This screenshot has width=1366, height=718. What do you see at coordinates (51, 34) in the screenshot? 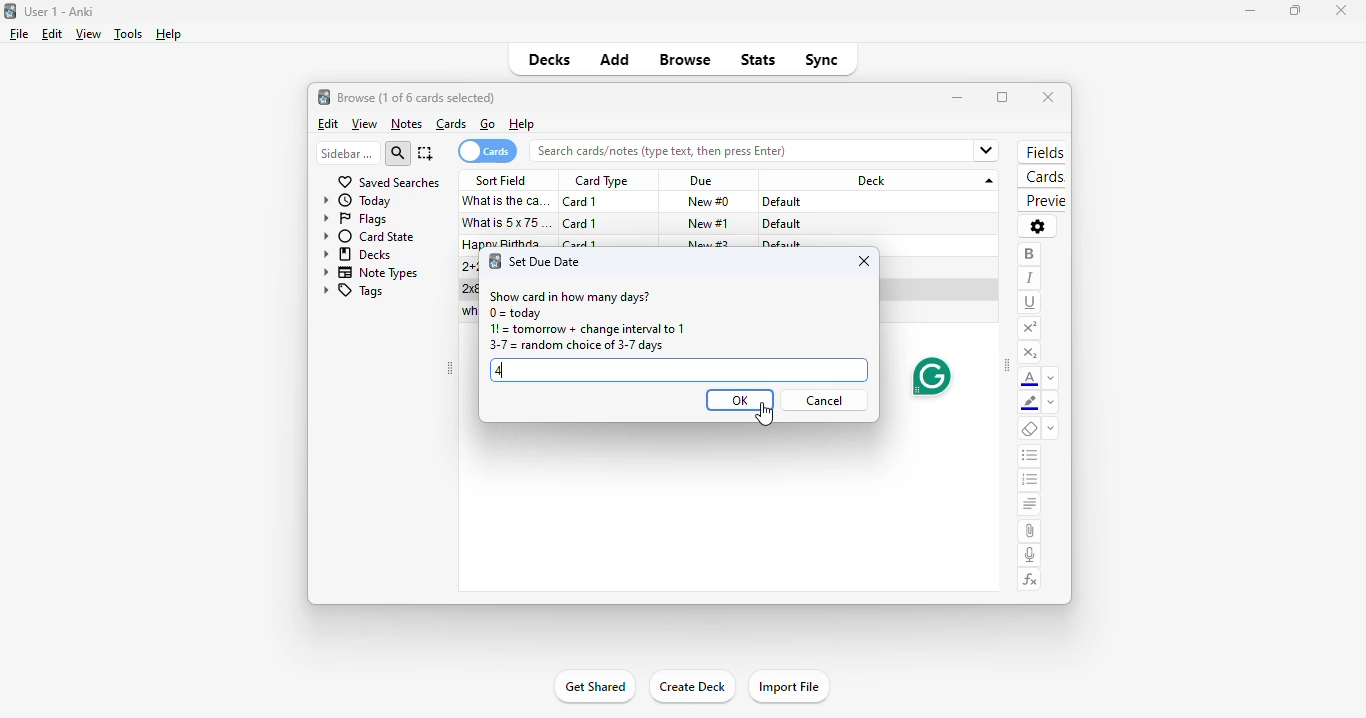
I see `edit` at bounding box center [51, 34].